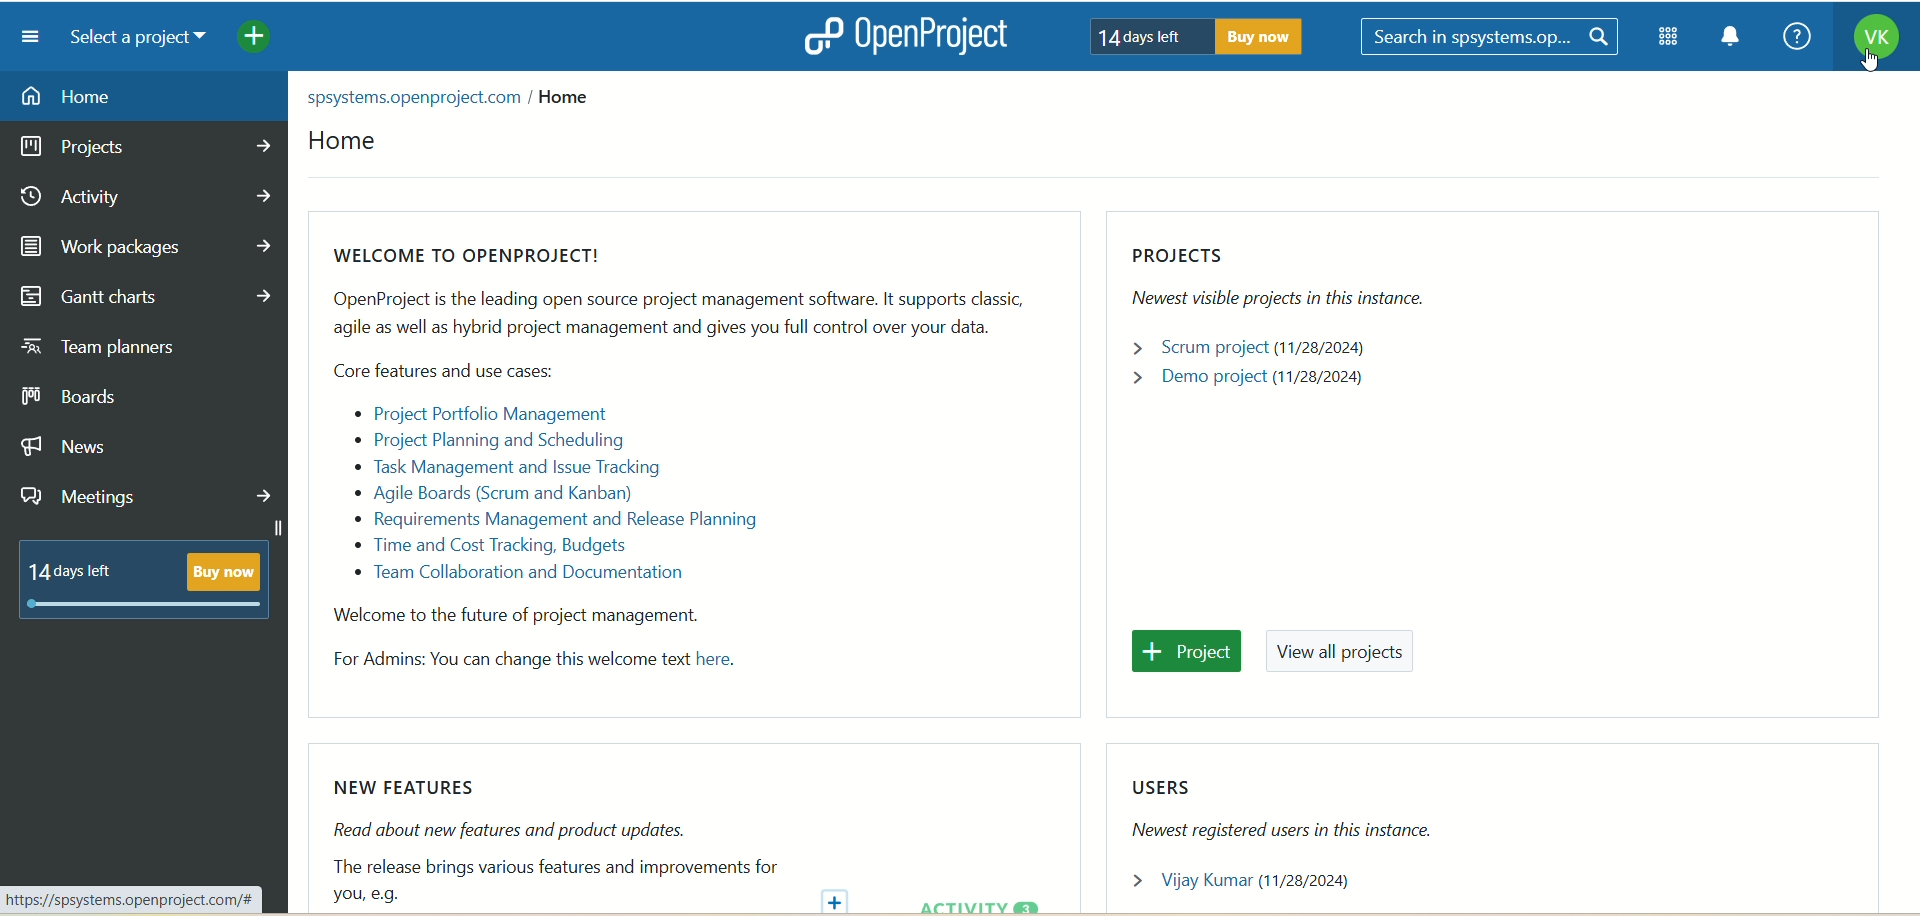 The height and width of the screenshot is (916, 1920). Describe the element at coordinates (454, 94) in the screenshot. I see `text` at that location.